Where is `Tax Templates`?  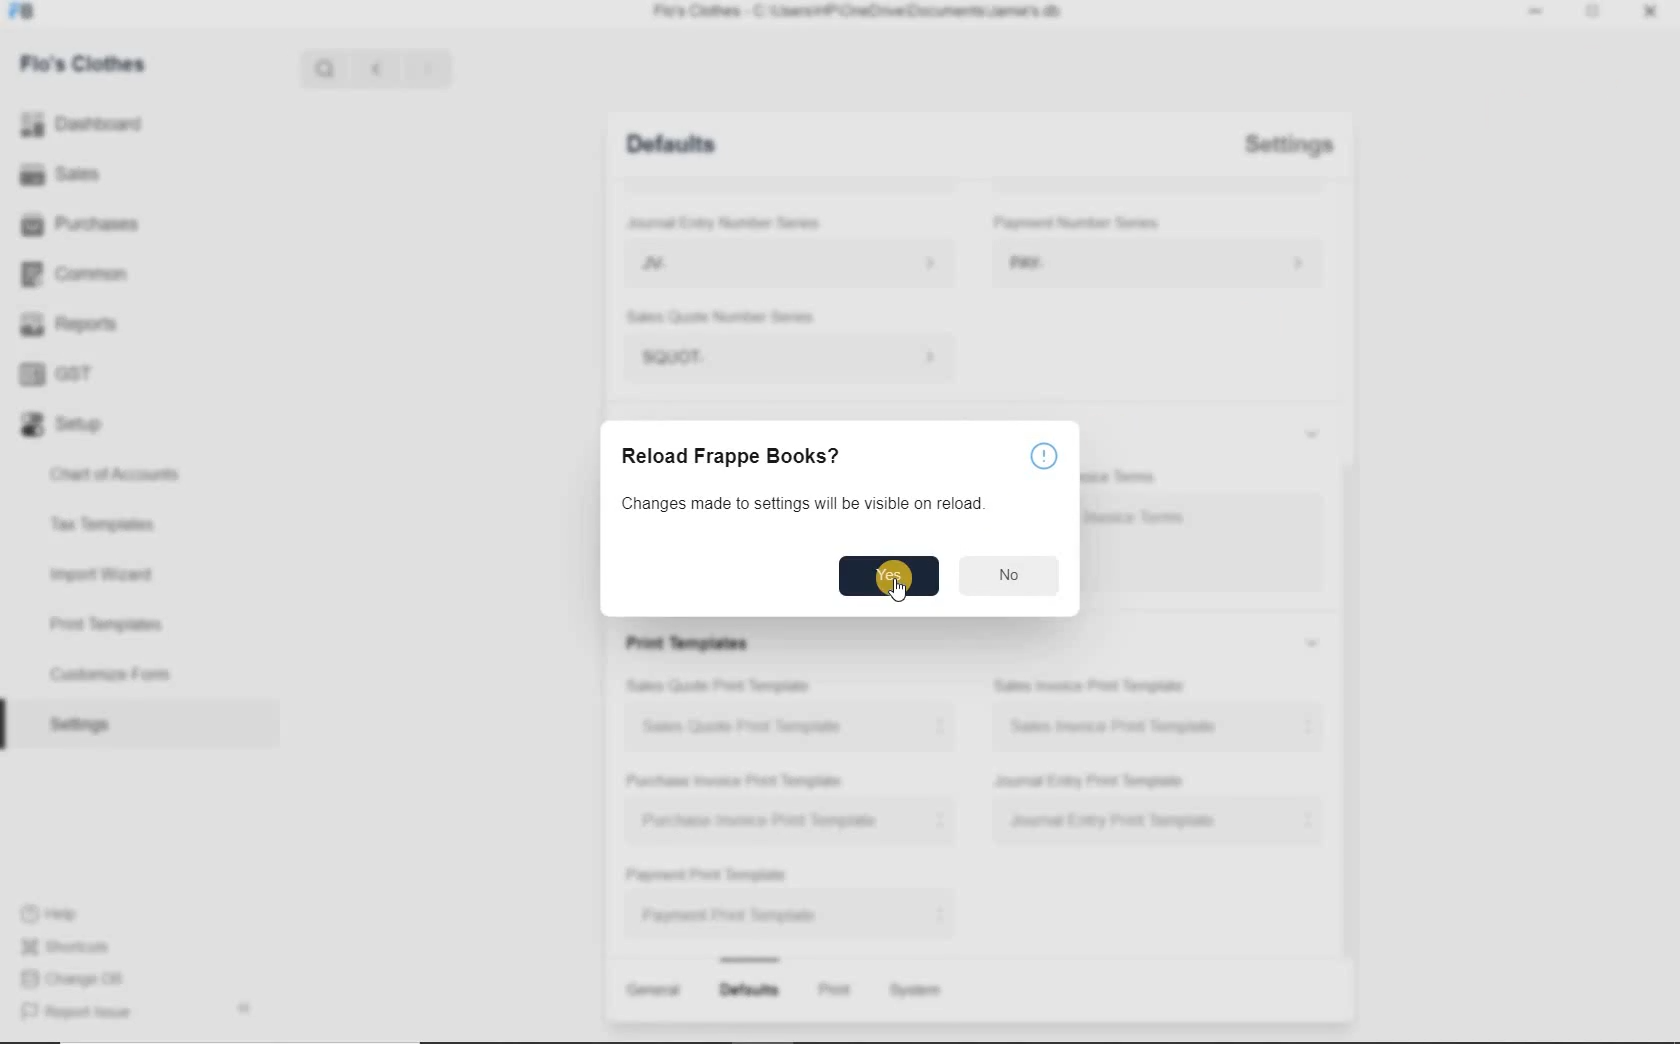
Tax Templates is located at coordinates (109, 523).